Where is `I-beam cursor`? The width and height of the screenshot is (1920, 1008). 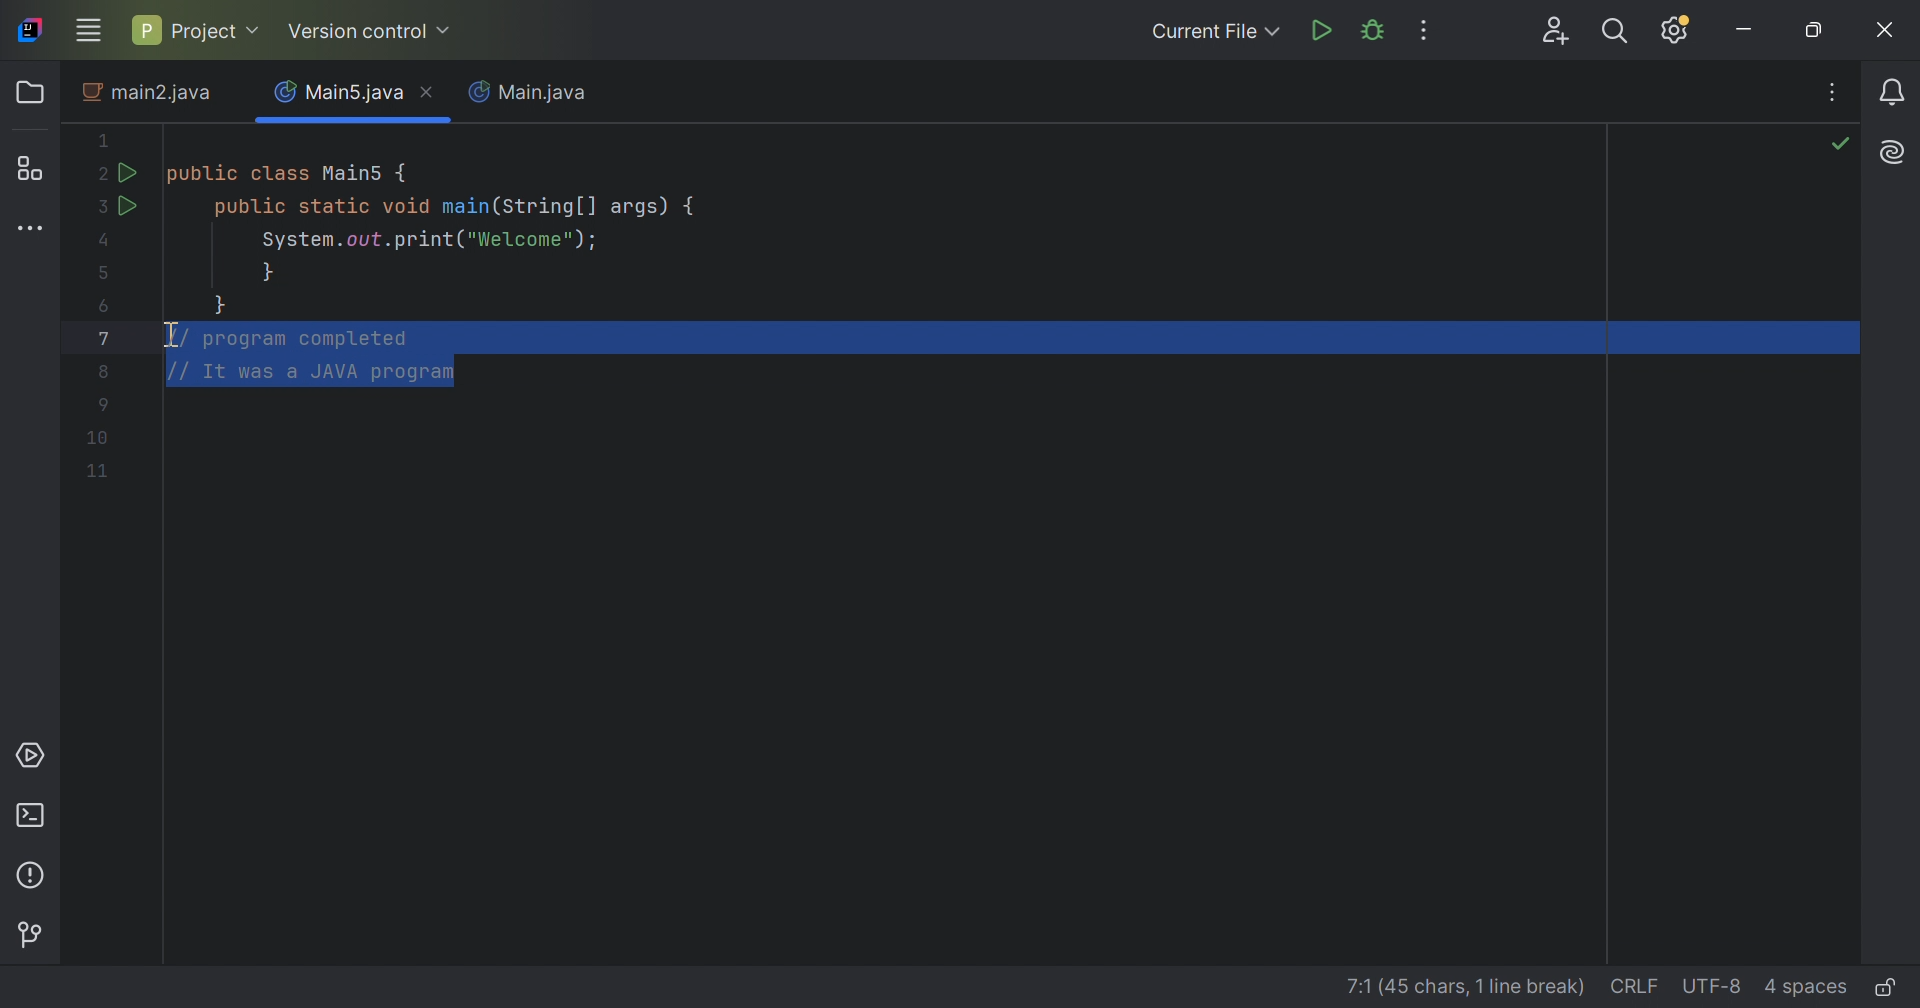 I-beam cursor is located at coordinates (166, 335).